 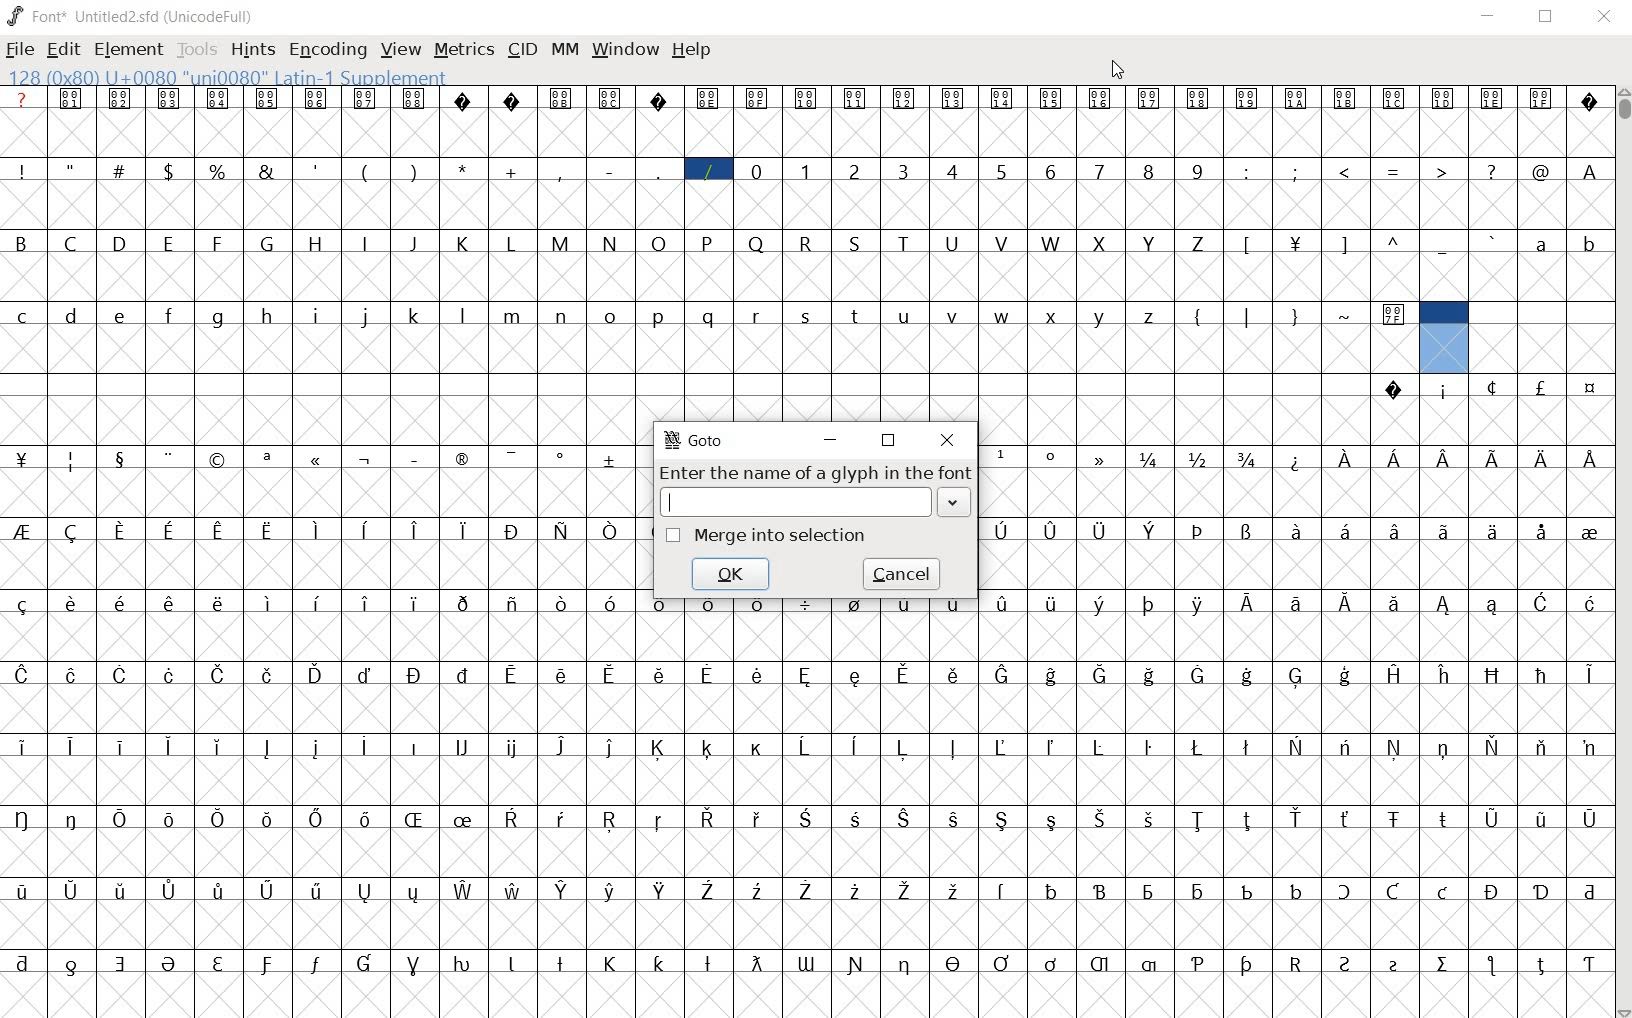 I want to click on Symbol, so click(x=319, y=890).